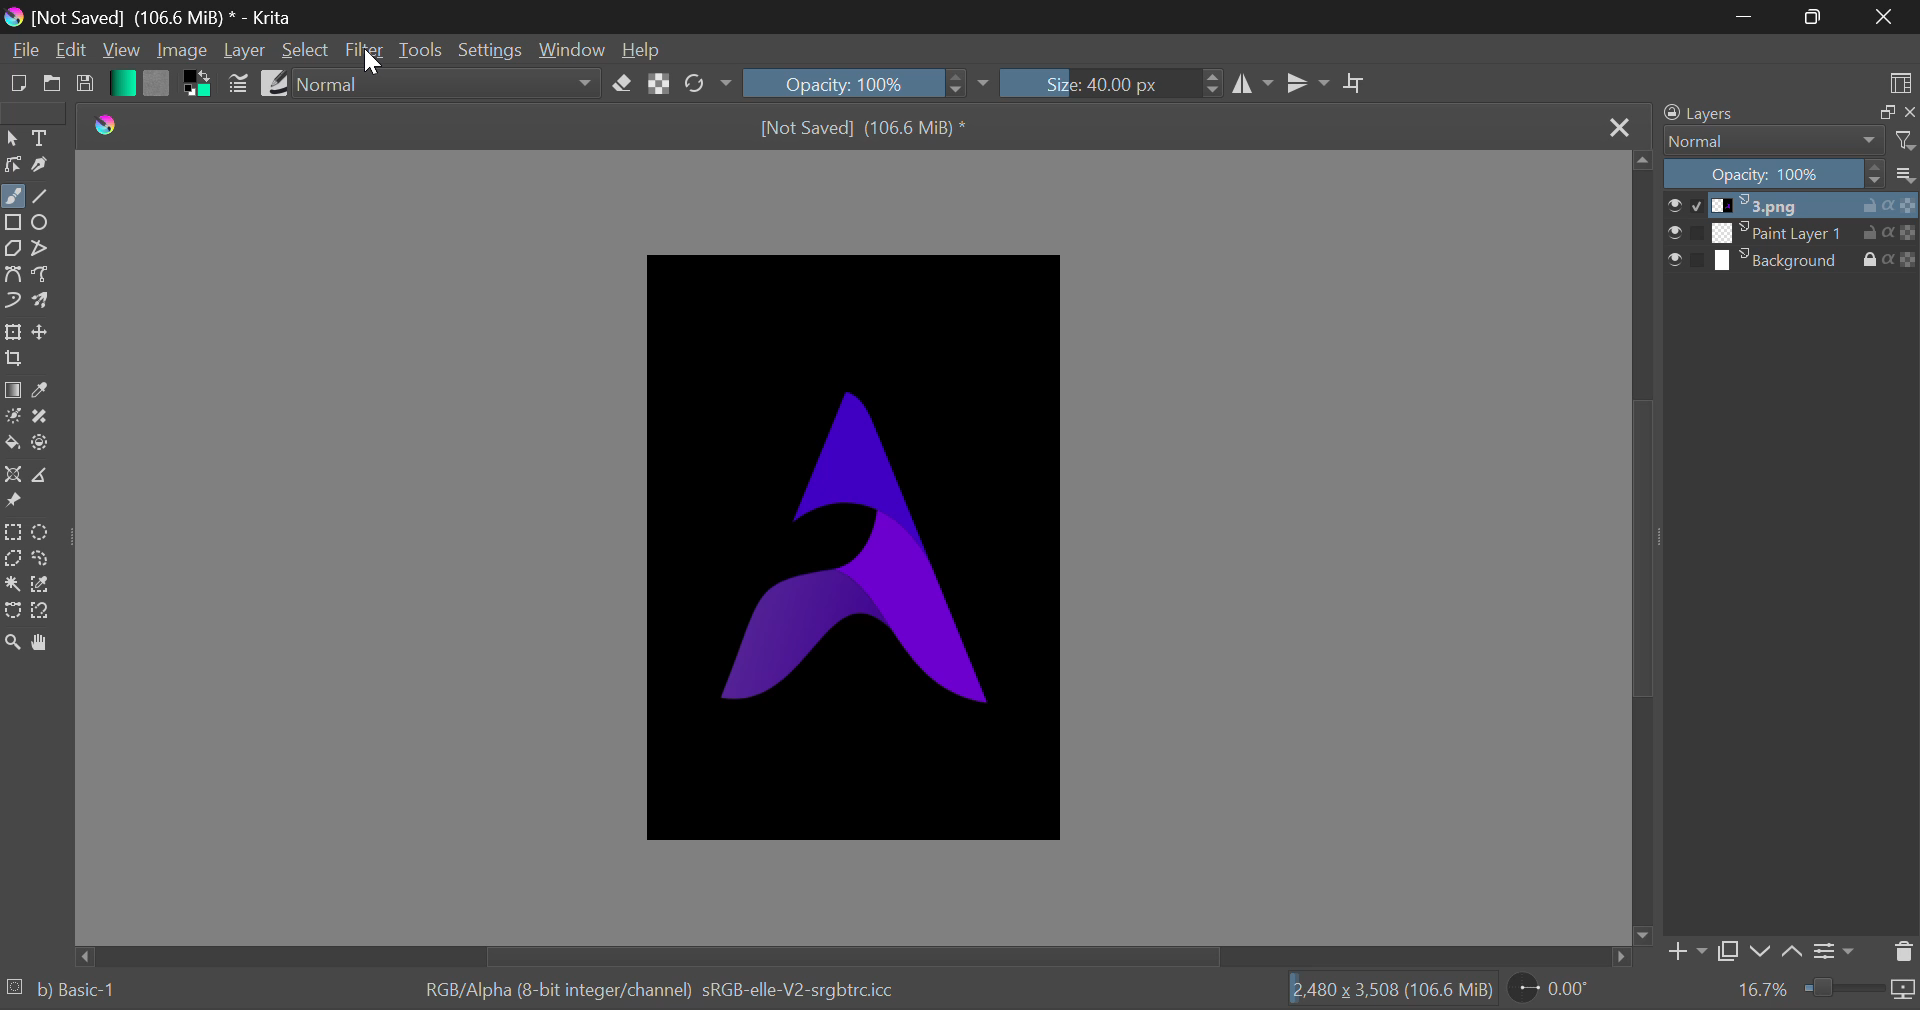 The image size is (1920, 1010). What do you see at coordinates (48, 642) in the screenshot?
I see `Pan` at bounding box center [48, 642].